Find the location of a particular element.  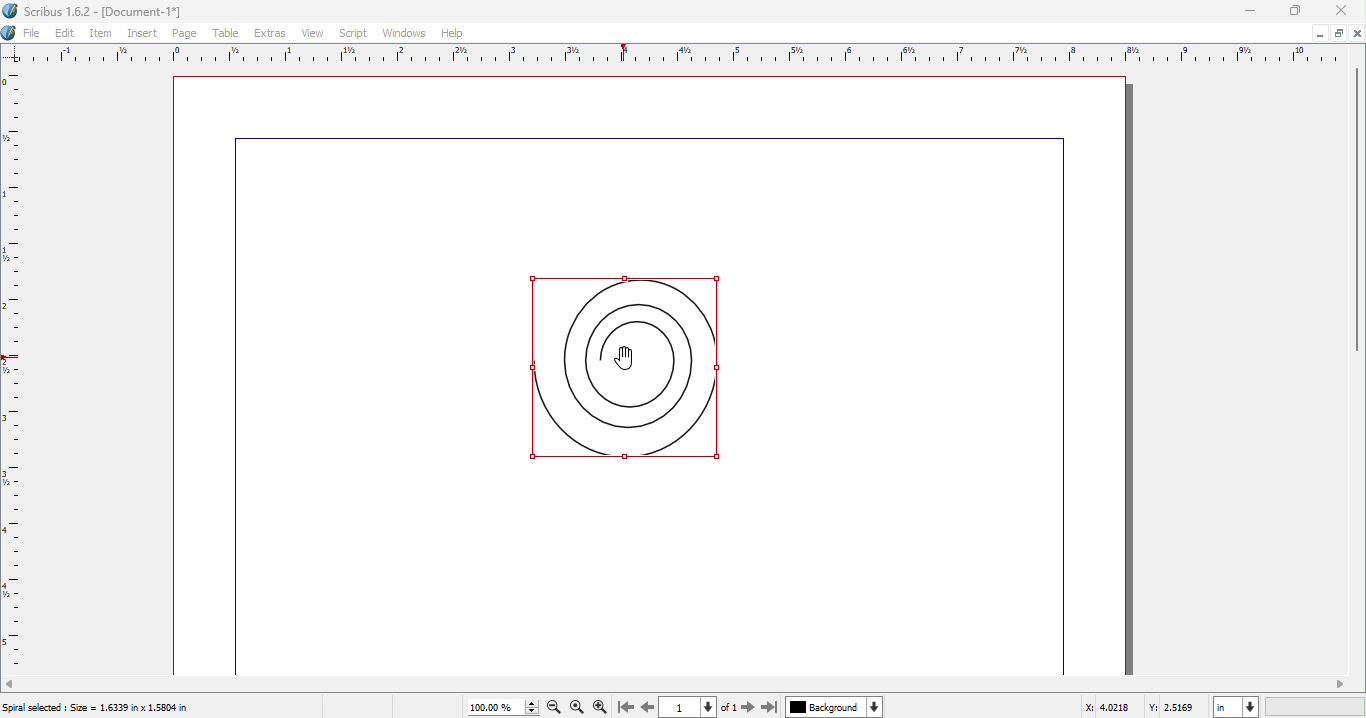

View is located at coordinates (312, 34).